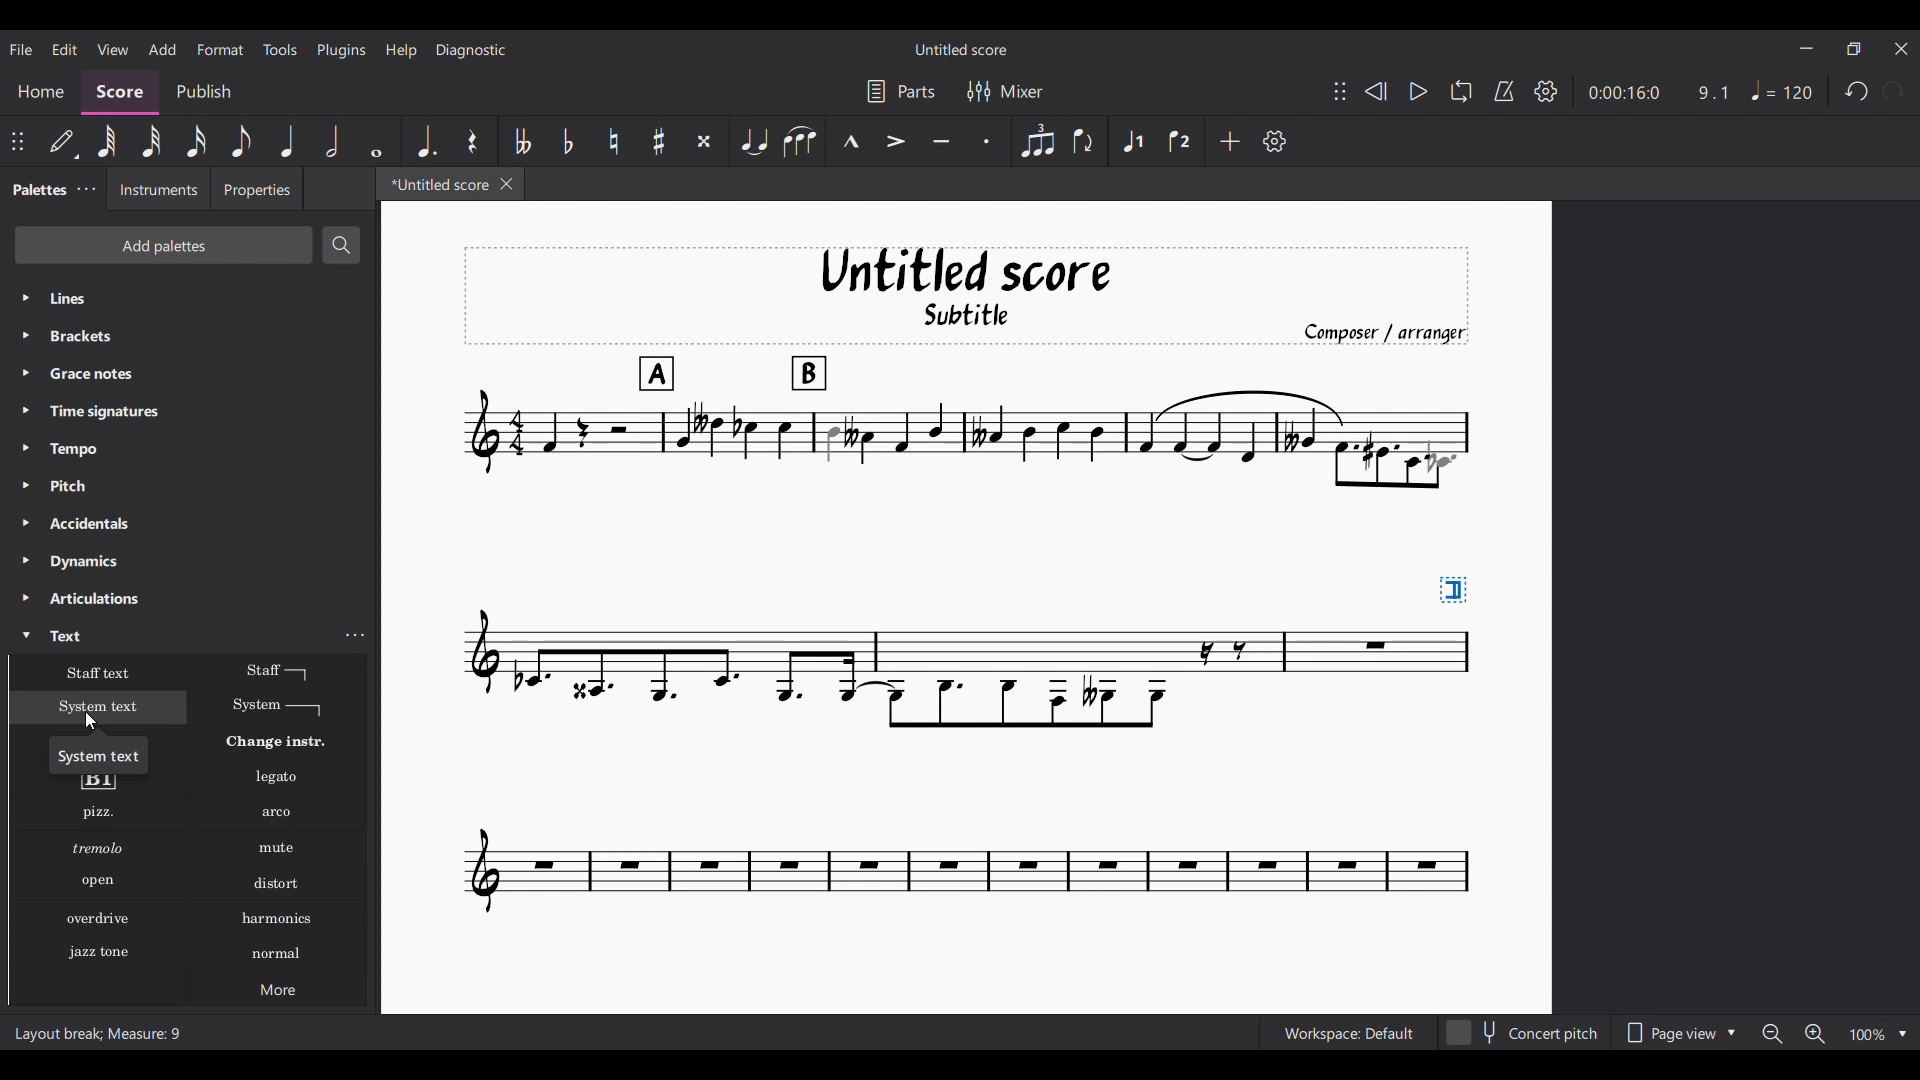 The width and height of the screenshot is (1920, 1080). I want to click on Voice 2, so click(1180, 141).